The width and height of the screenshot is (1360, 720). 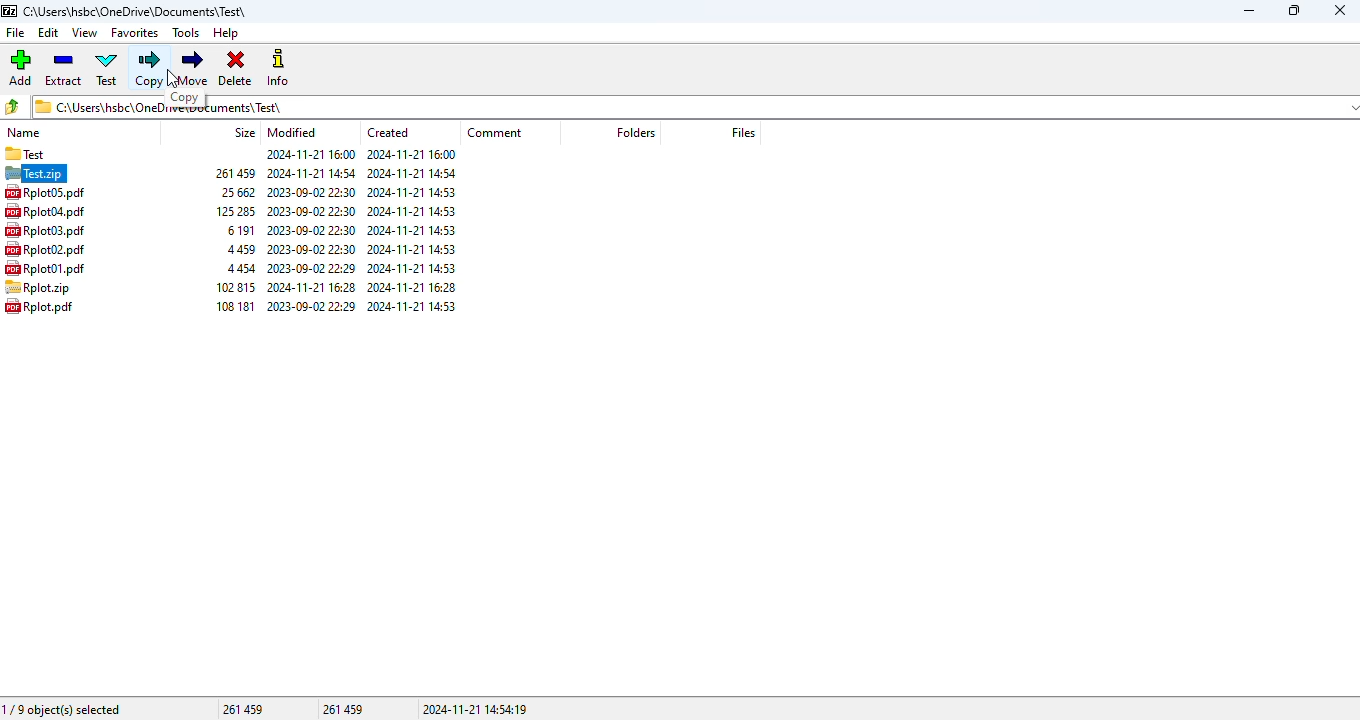 I want to click on size, so click(x=233, y=211).